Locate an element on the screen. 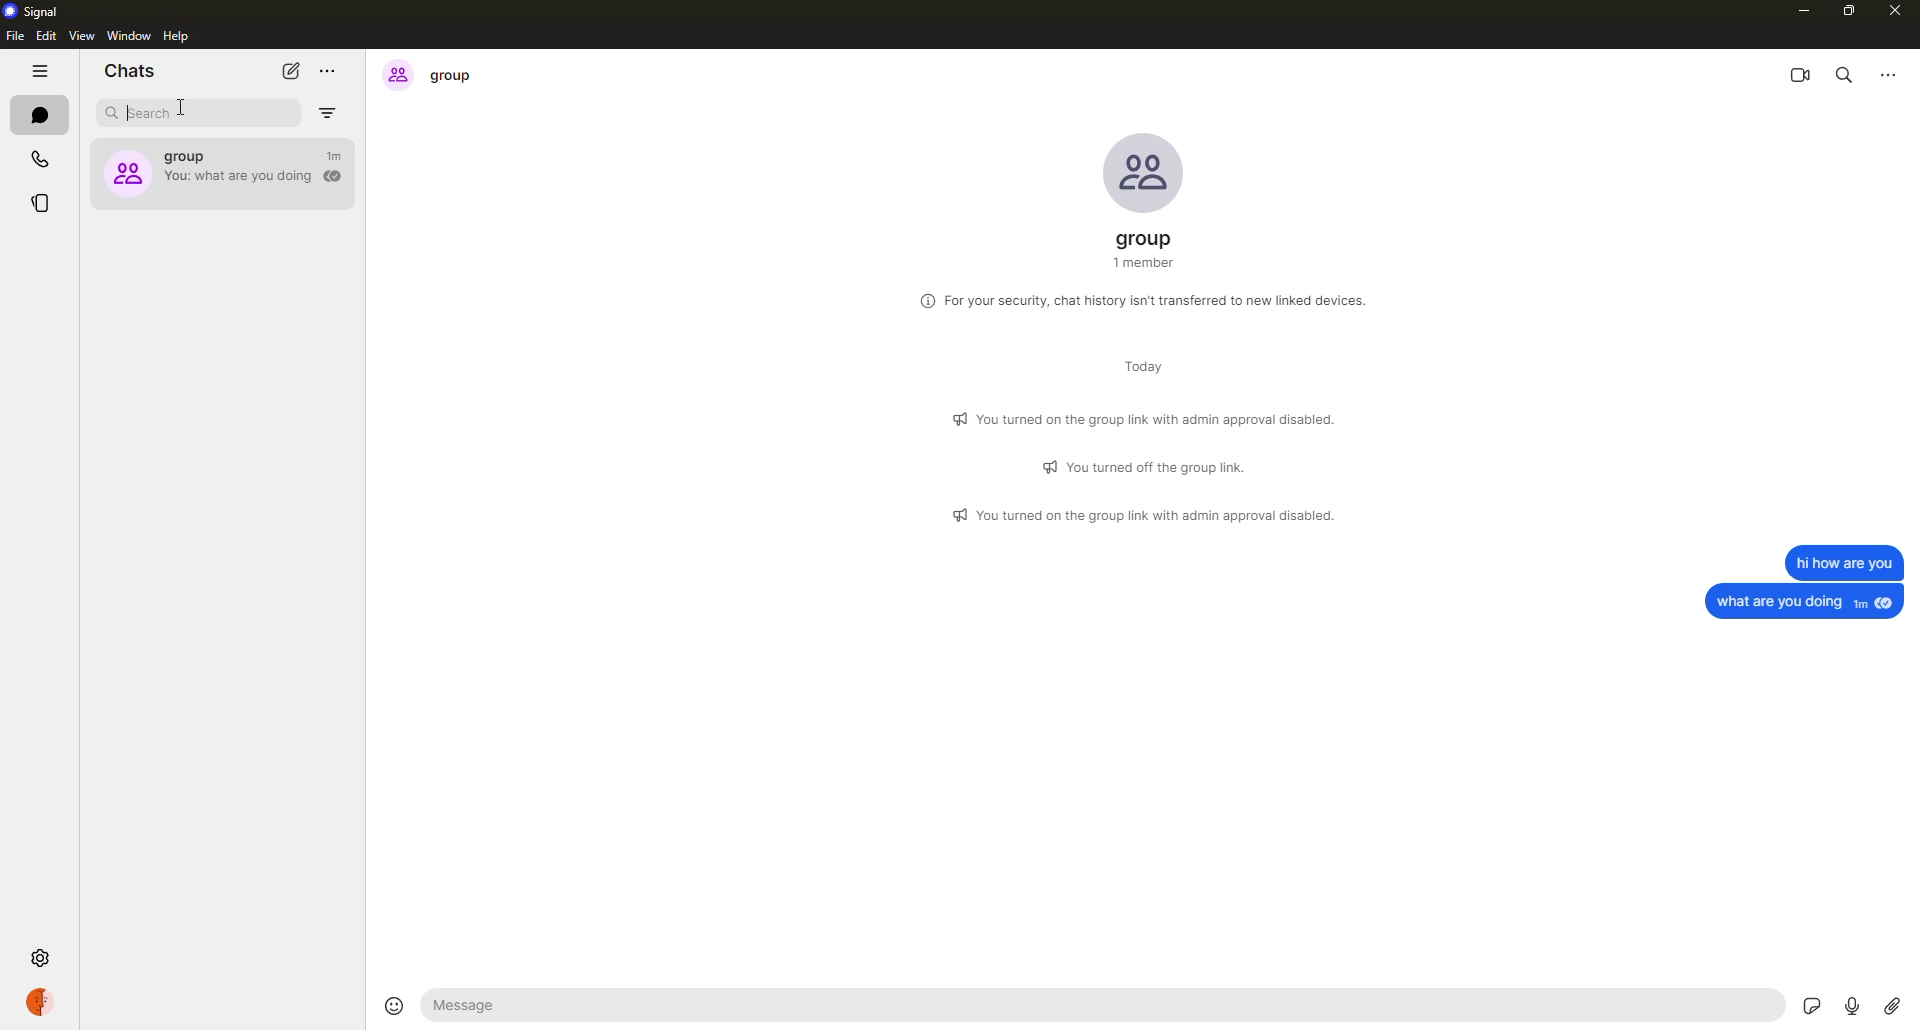 Image resolution: width=1920 pixels, height=1030 pixels. message is located at coordinates (1806, 601).